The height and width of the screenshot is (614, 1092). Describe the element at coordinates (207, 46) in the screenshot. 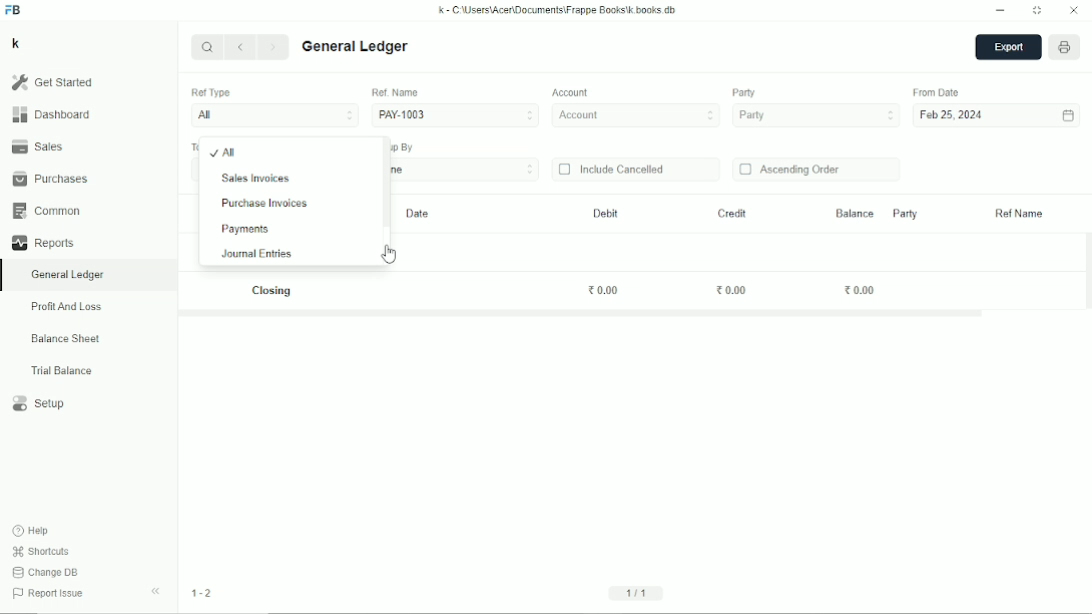

I see `Search` at that location.